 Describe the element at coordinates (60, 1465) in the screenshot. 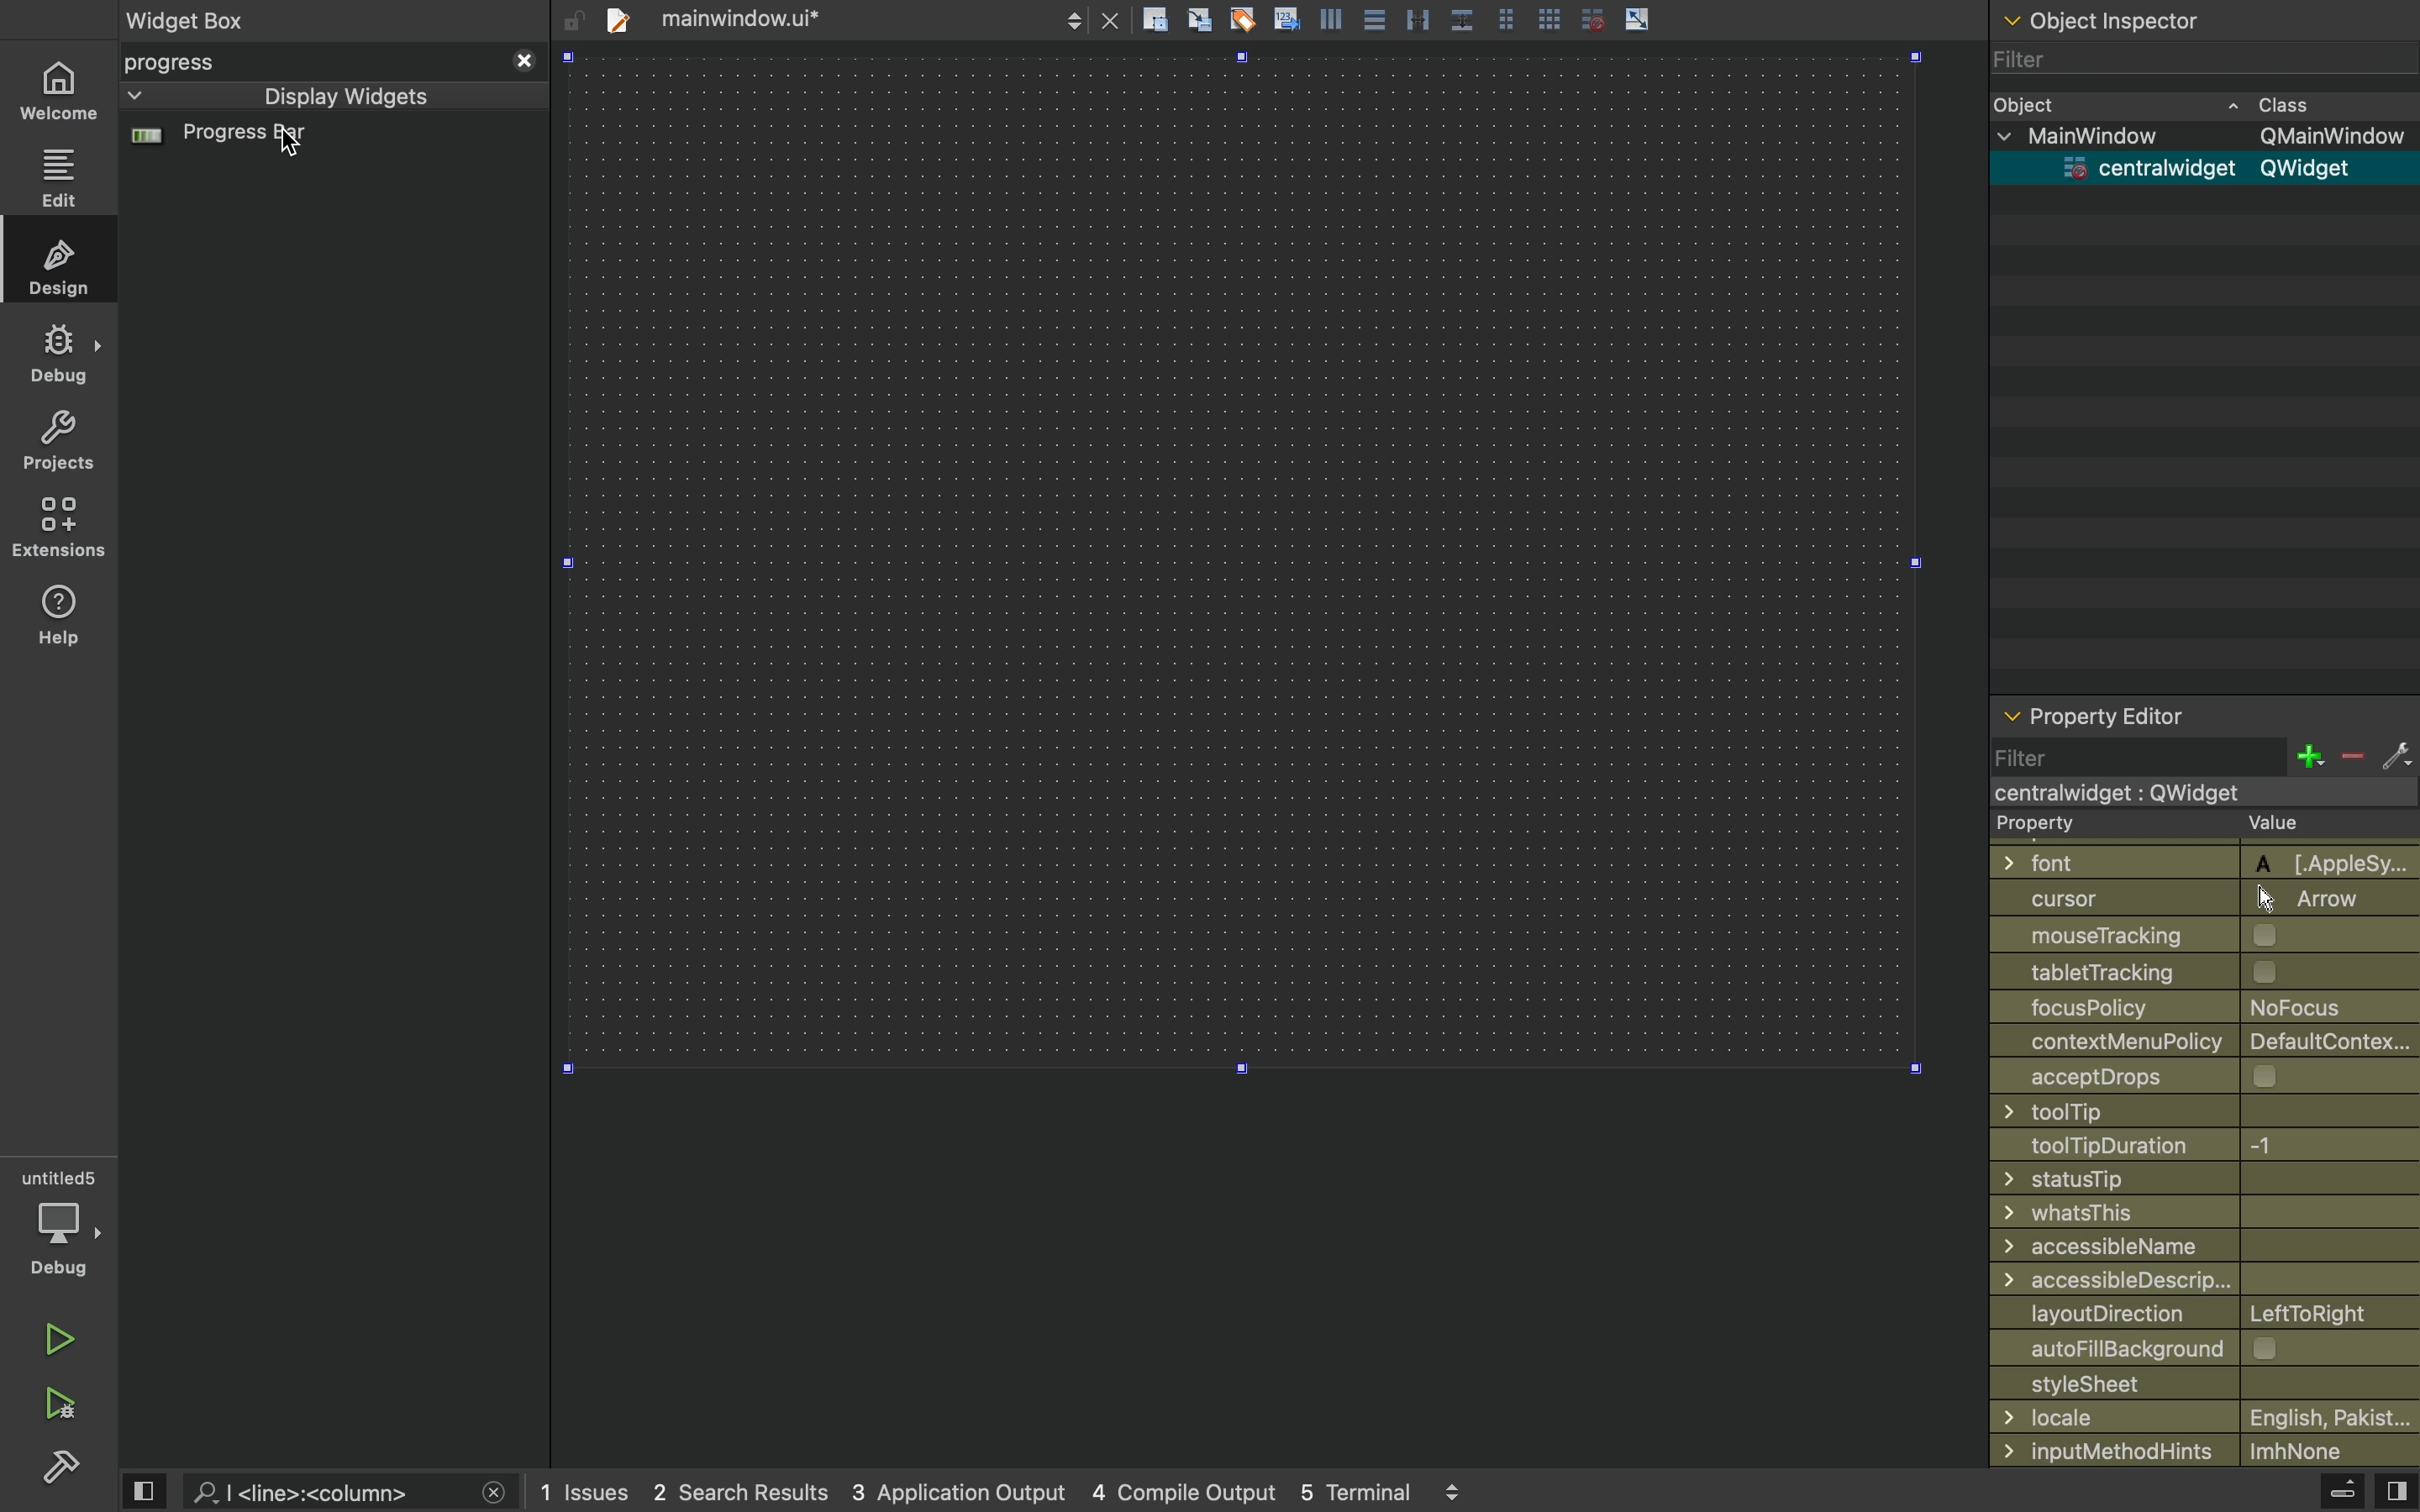

I see `Settings ` at that location.